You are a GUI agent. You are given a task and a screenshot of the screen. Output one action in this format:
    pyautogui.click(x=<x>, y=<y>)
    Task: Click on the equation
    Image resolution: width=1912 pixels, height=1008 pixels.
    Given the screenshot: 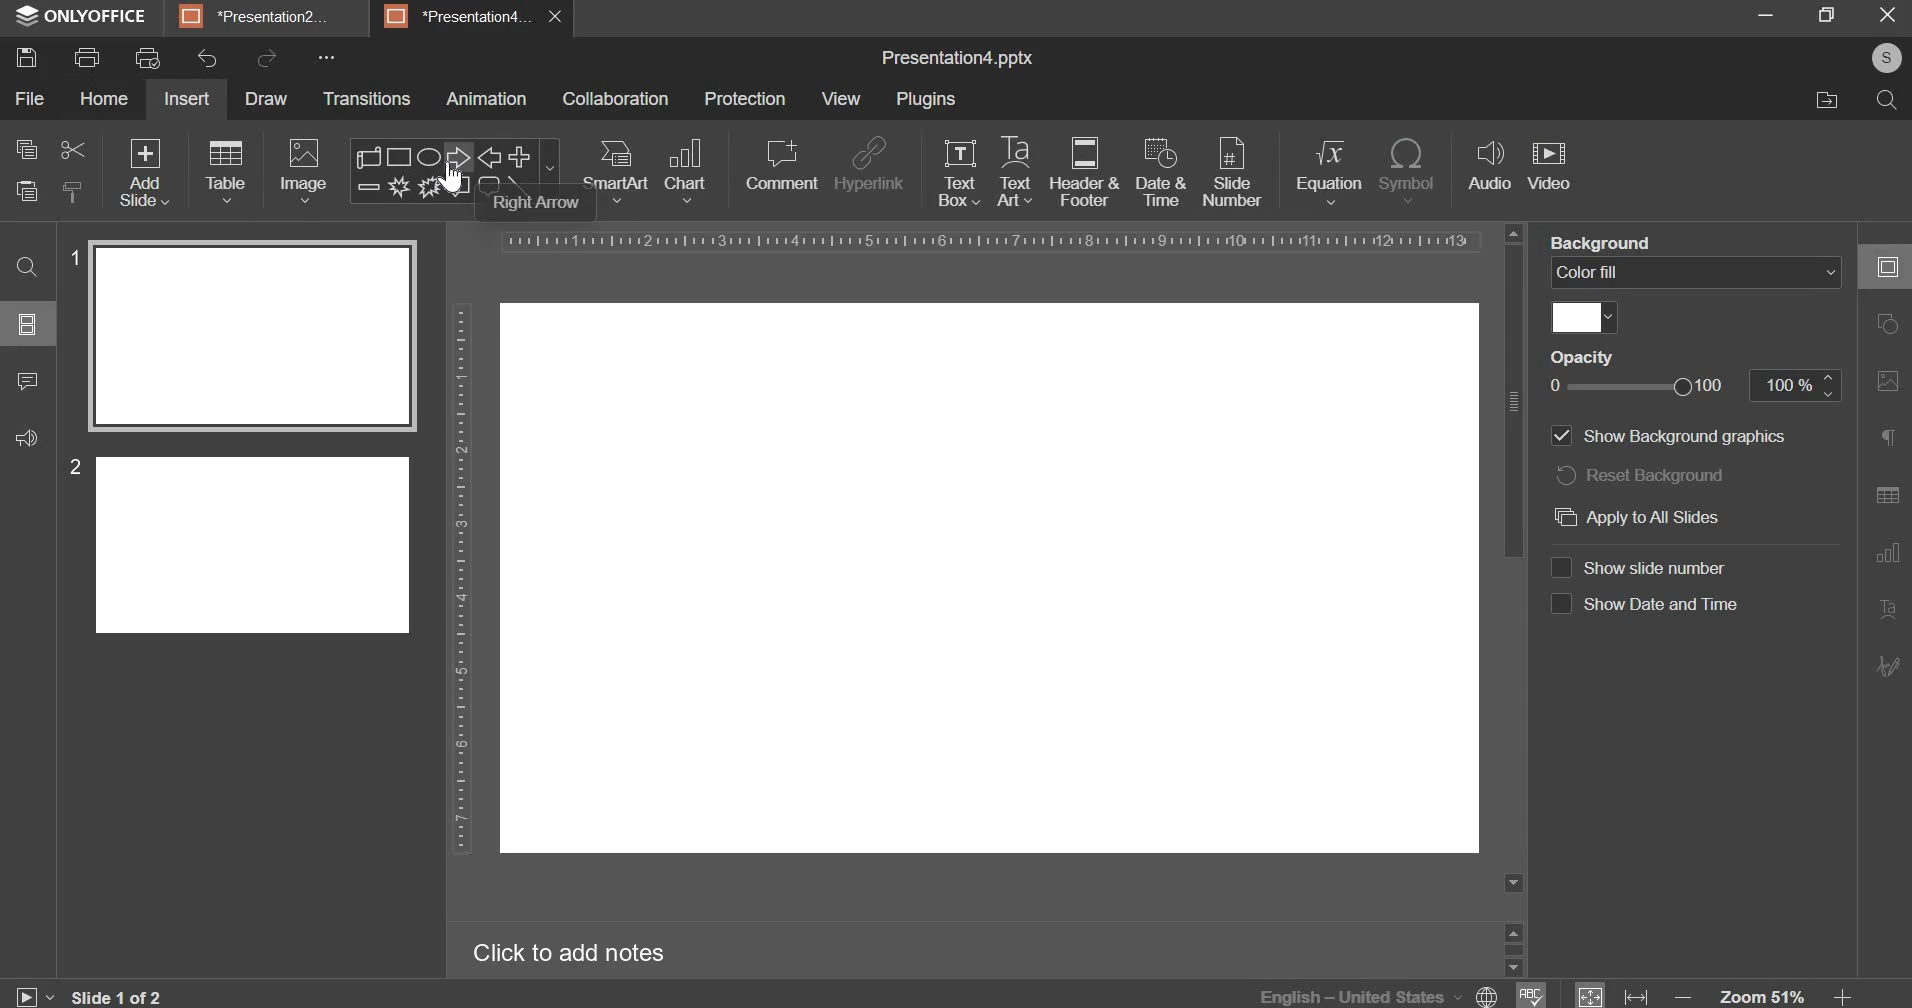 What is the action you would take?
    pyautogui.click(x=1329, y=171)
    